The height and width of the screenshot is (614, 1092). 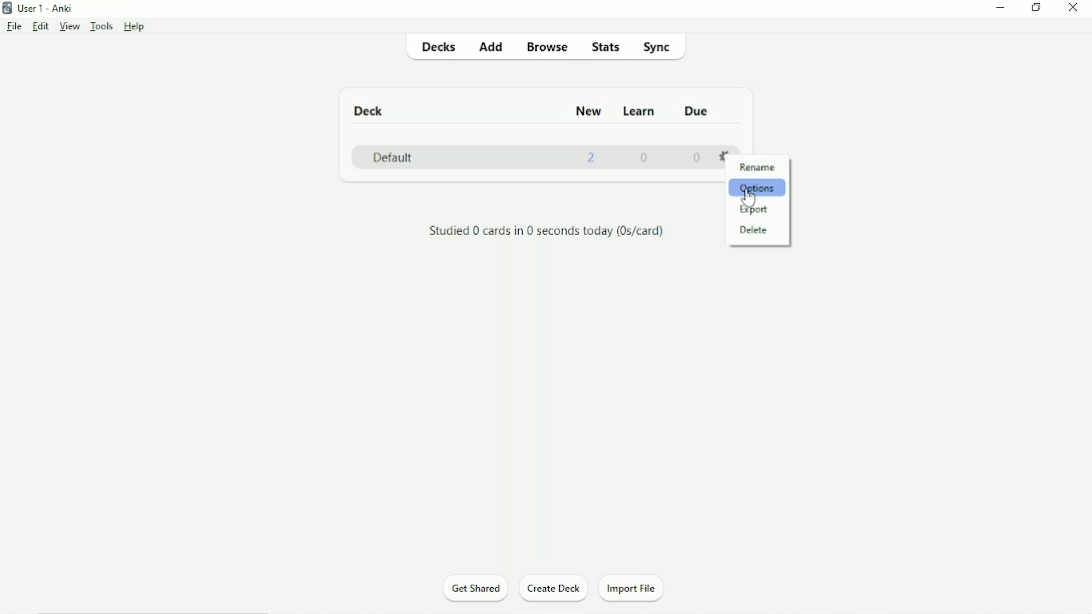 What do you see at coordinates (368, 109) in the screenshot?
I see `Deck` at bounding box center [368, 109].